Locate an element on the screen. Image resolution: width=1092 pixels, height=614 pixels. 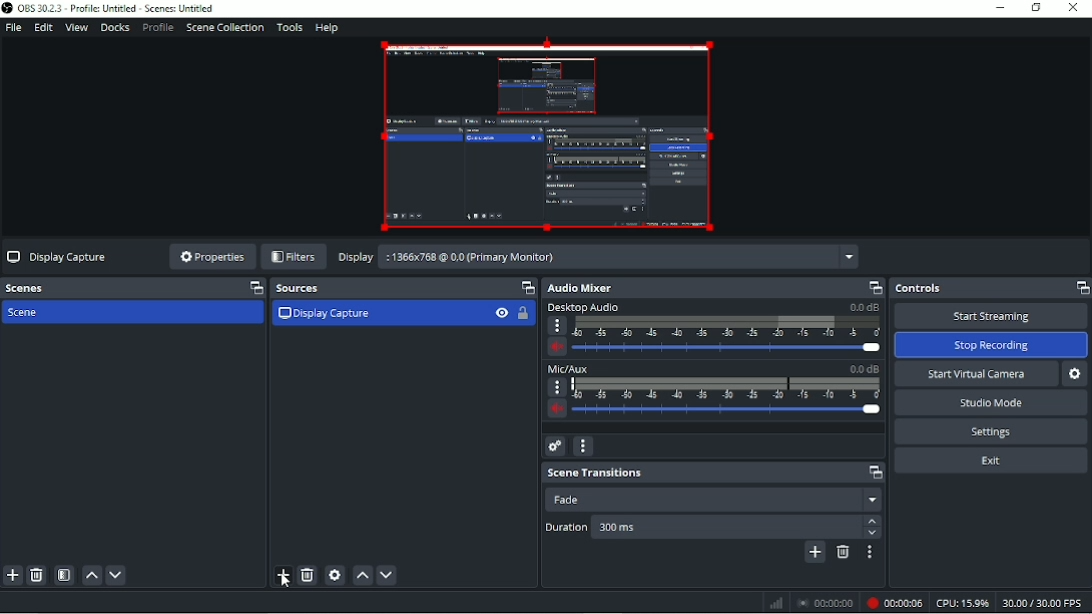
Help is located at coordinates (327, 28).